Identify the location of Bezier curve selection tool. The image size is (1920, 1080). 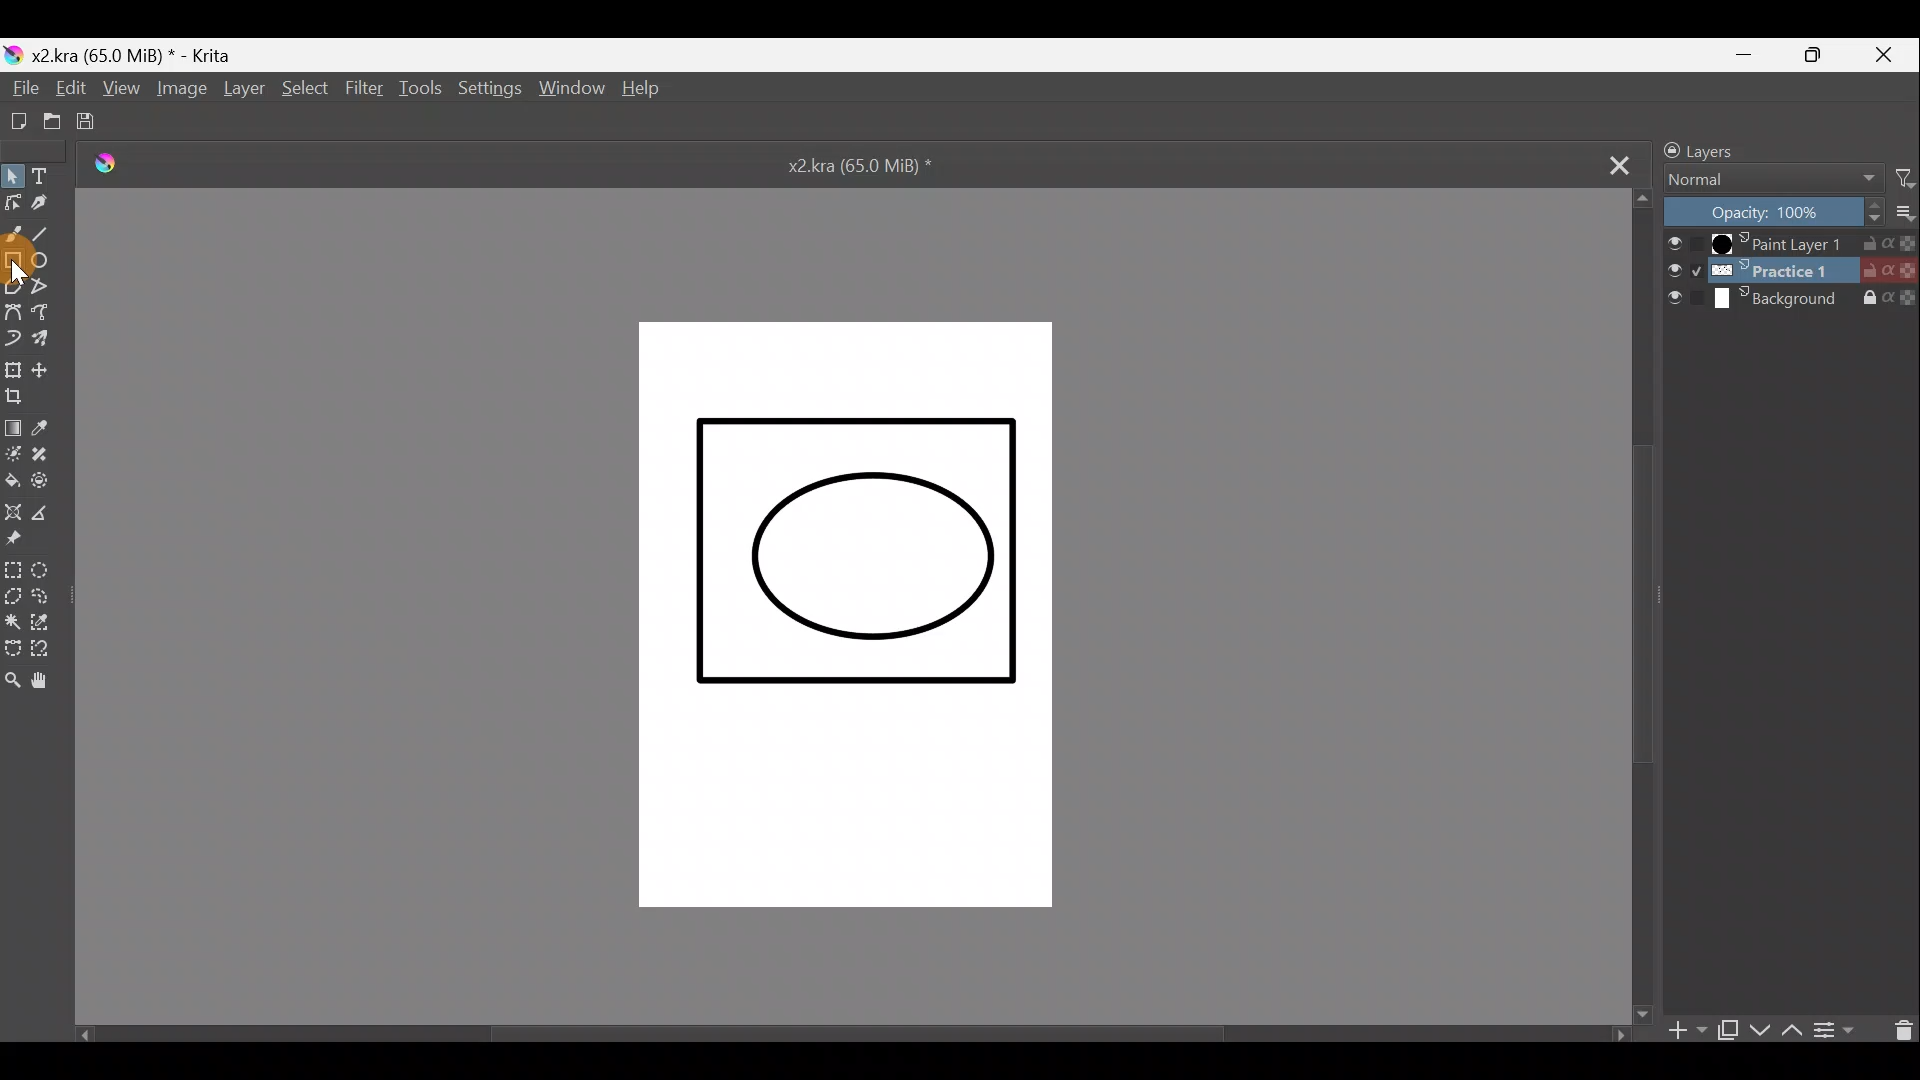
(12, 651).